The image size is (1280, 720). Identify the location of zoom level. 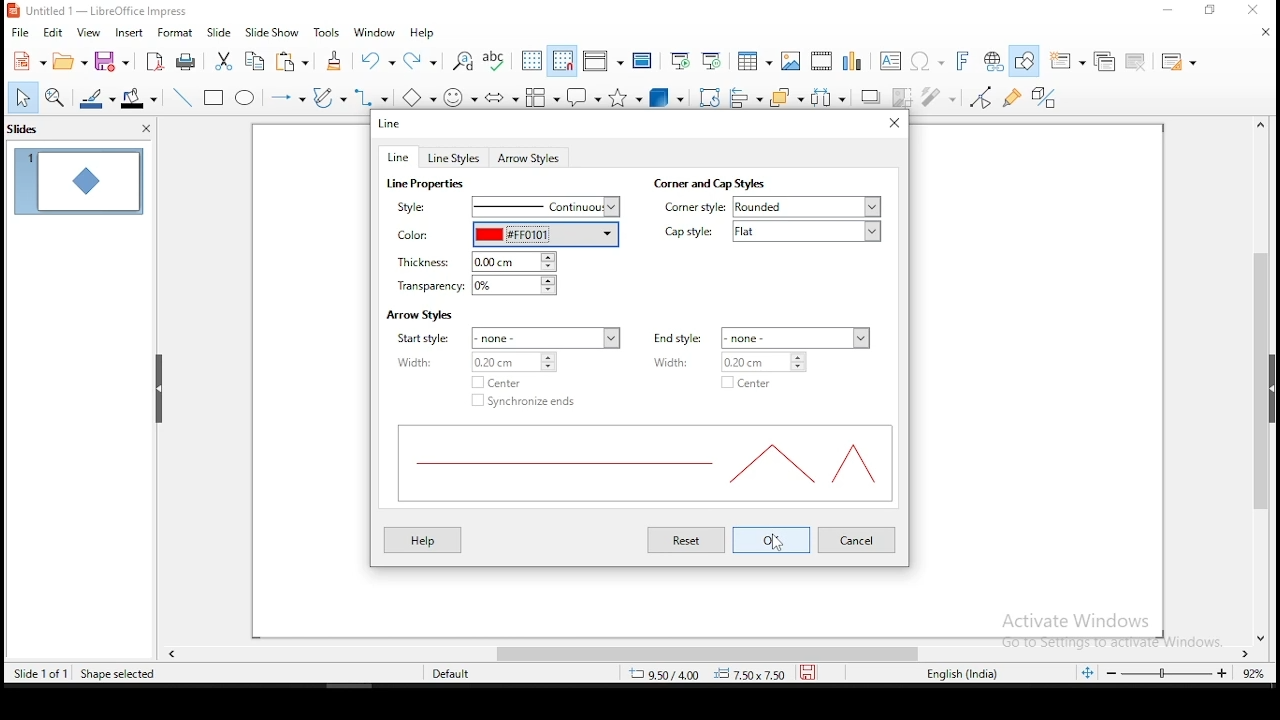
(1167, 673).